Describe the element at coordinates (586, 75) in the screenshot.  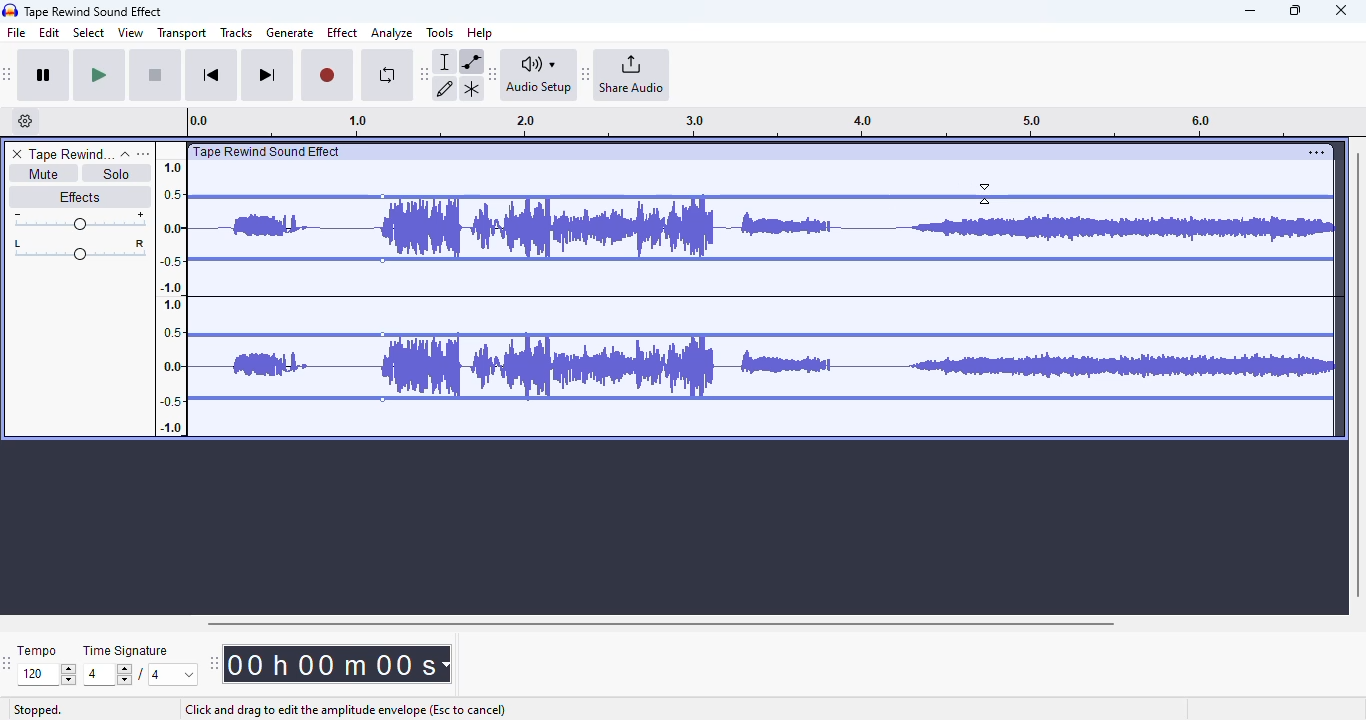
I see `Move audacity share audio toolbar` at that location.